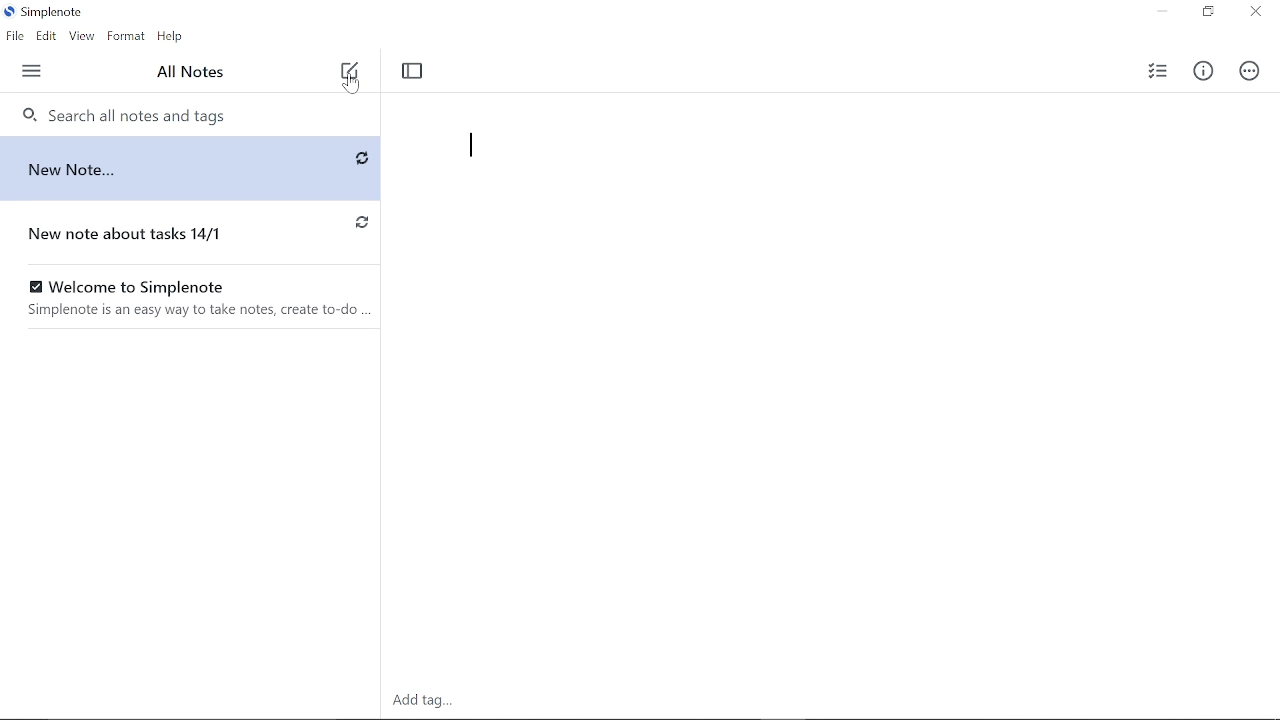 This screenshot has width=1280, height=720. Describe the element at coordinates (1254, 13) in the screenshot. I see `Close` at that location.